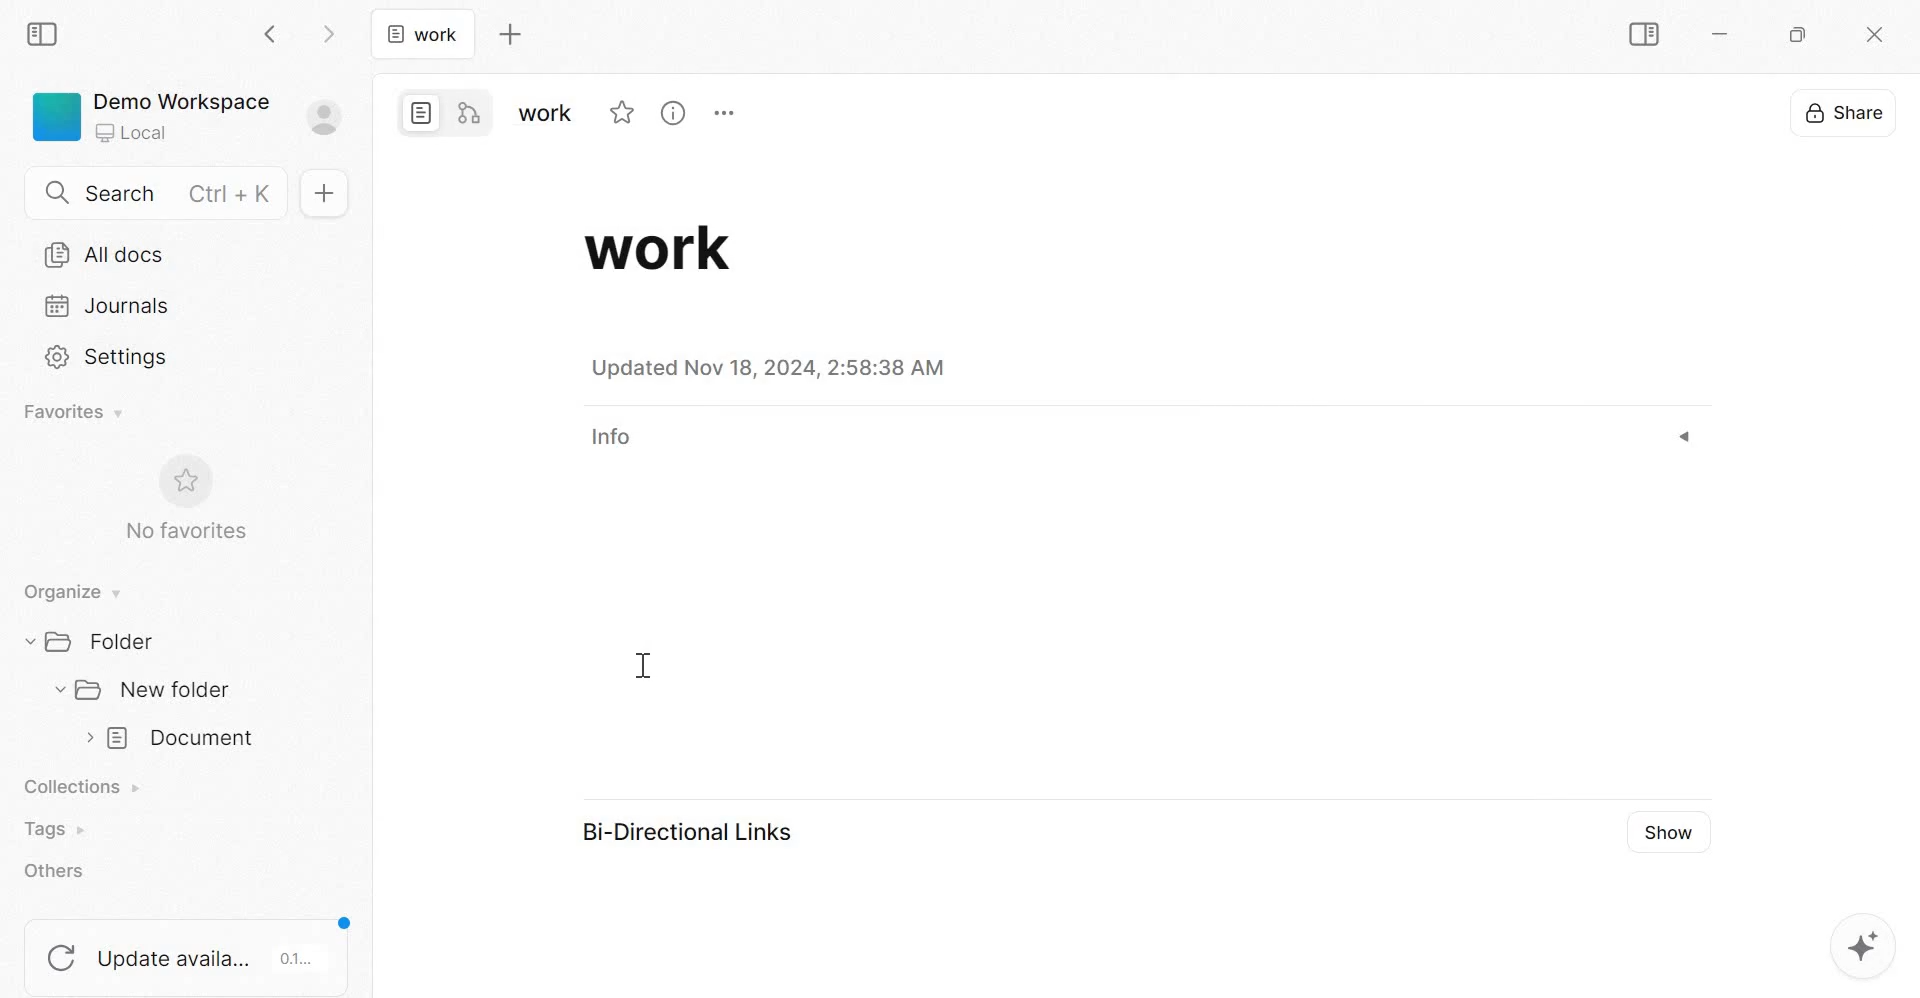 This screenshot has height=998, width=1920. I want to click on work, so click(667, 248).